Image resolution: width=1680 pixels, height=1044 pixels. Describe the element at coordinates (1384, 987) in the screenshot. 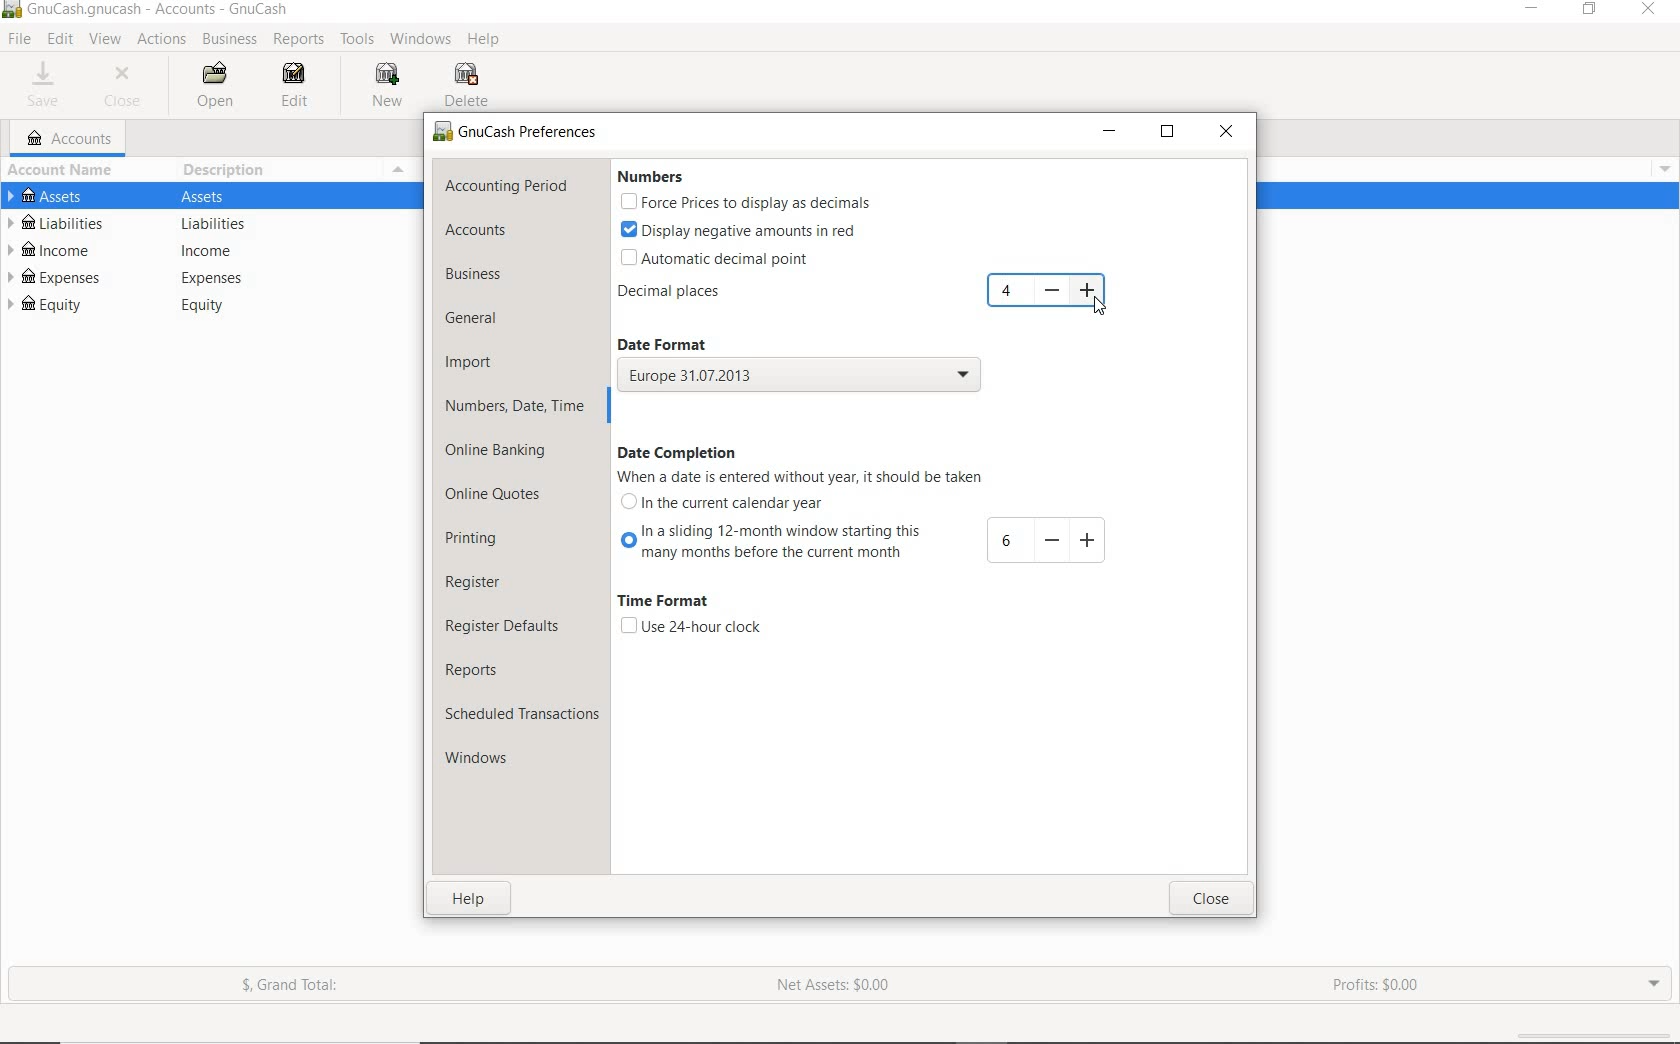

I see `PROFITS` at that location.